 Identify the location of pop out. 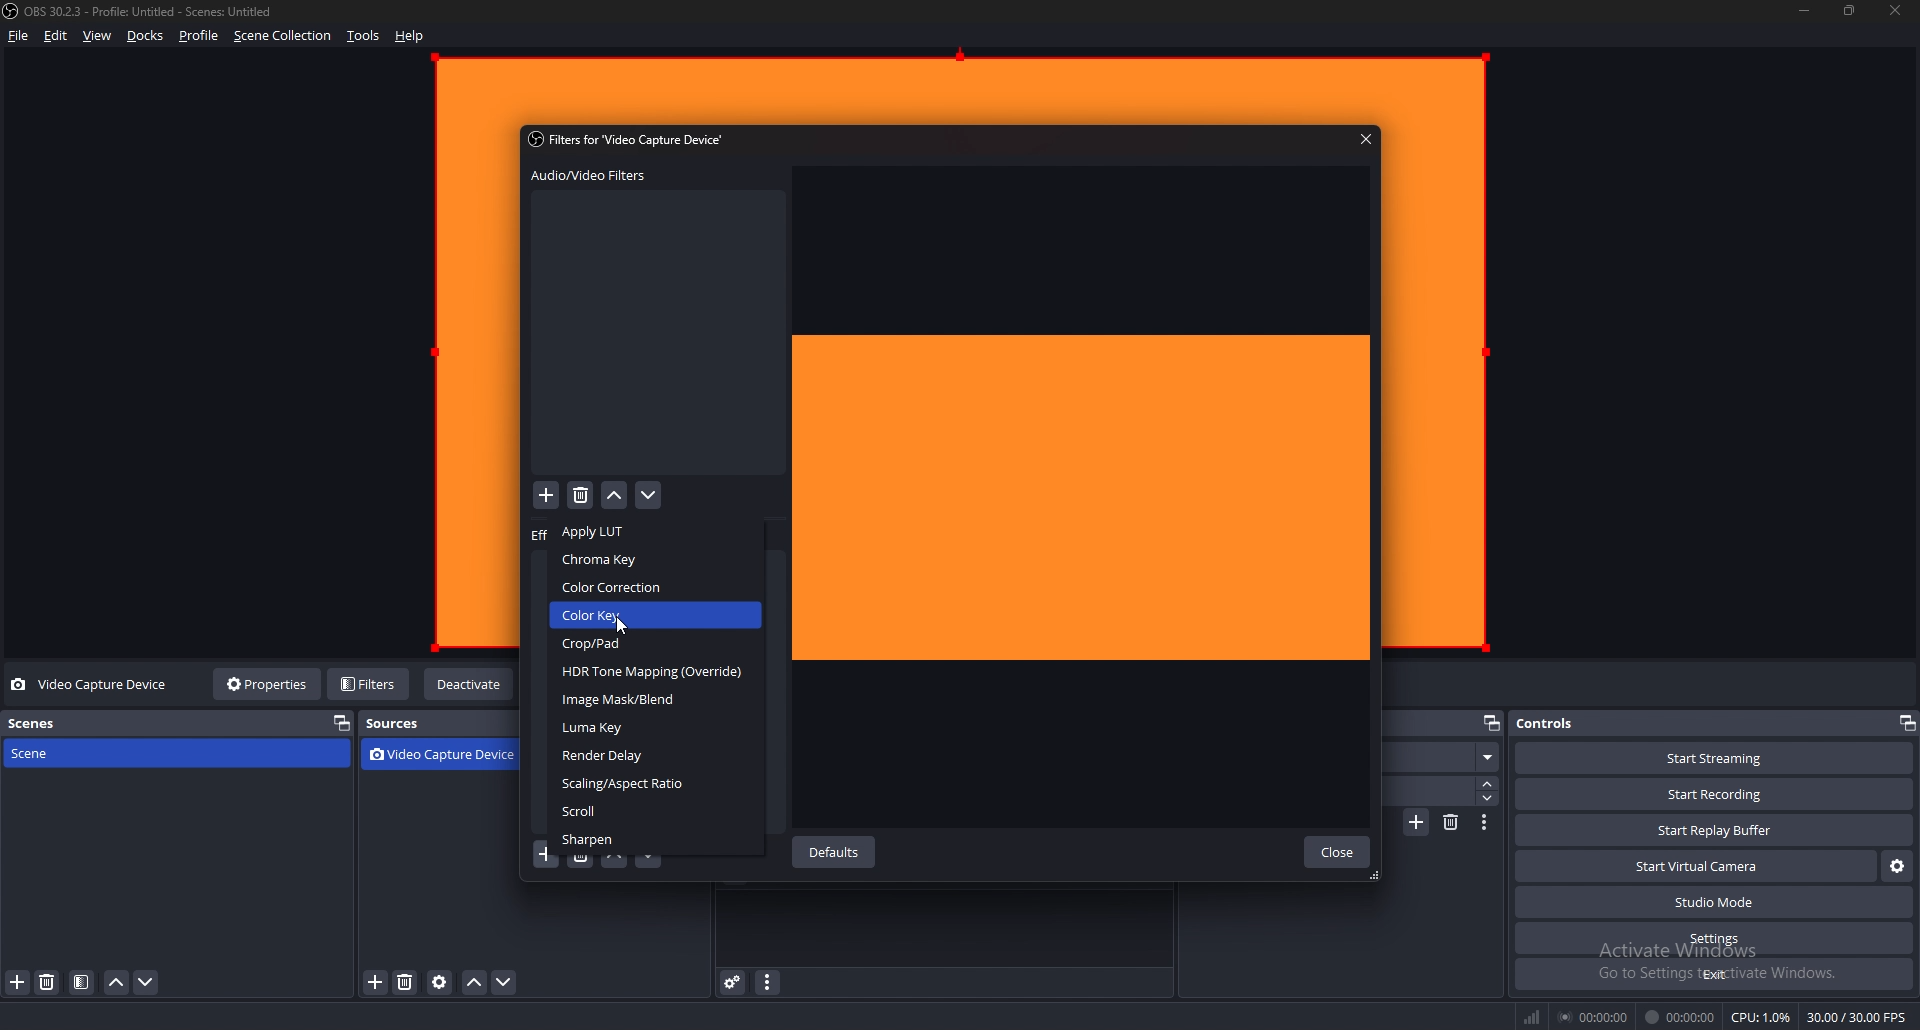
(1906, 723).